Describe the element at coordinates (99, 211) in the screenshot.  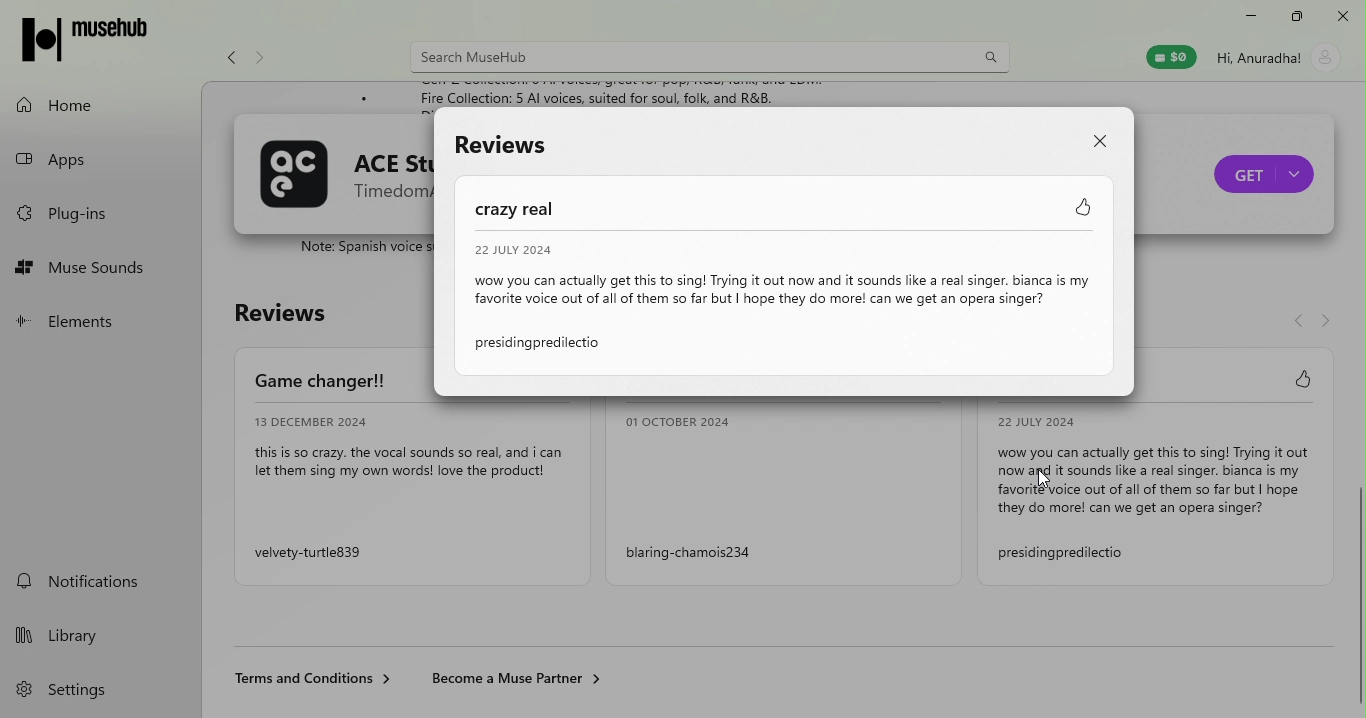
I see `plug-ins` at that location.